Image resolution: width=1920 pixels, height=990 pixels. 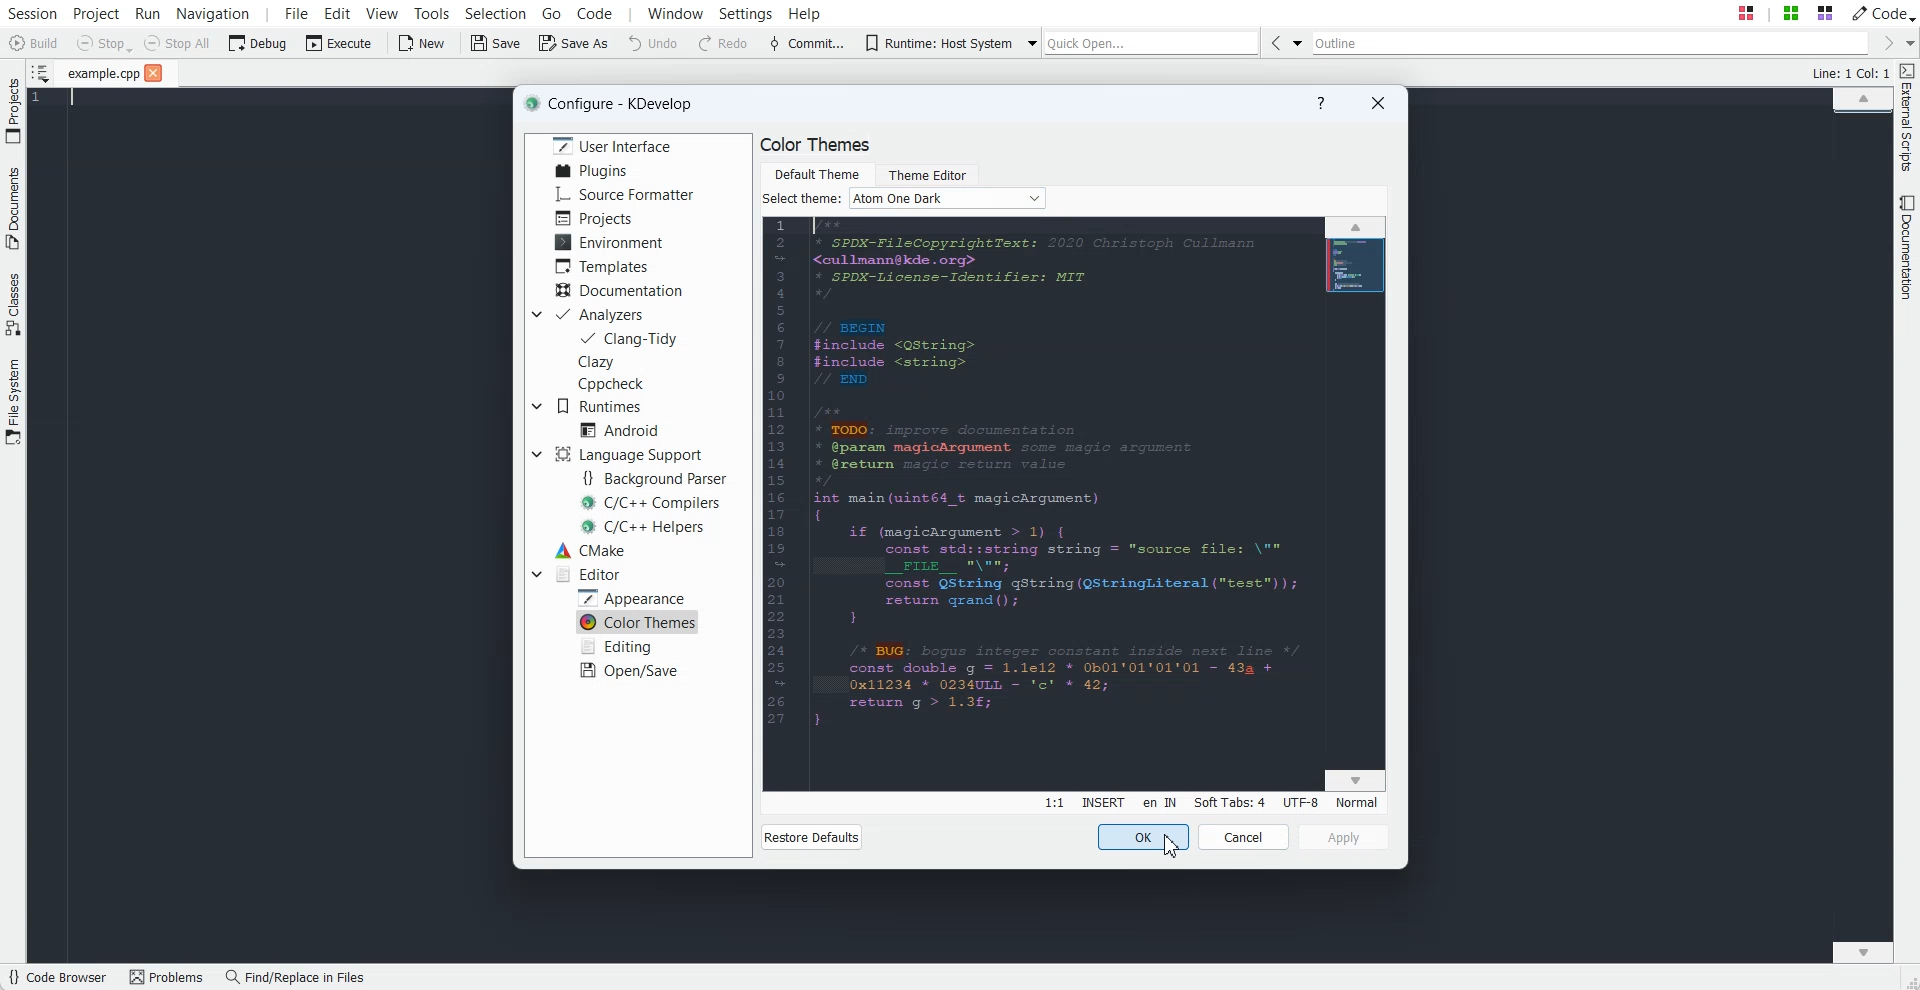 What do you see at coordinates (535, 314) in the screenshot?
I see `Drop down box` at bounding box center [535, 314].